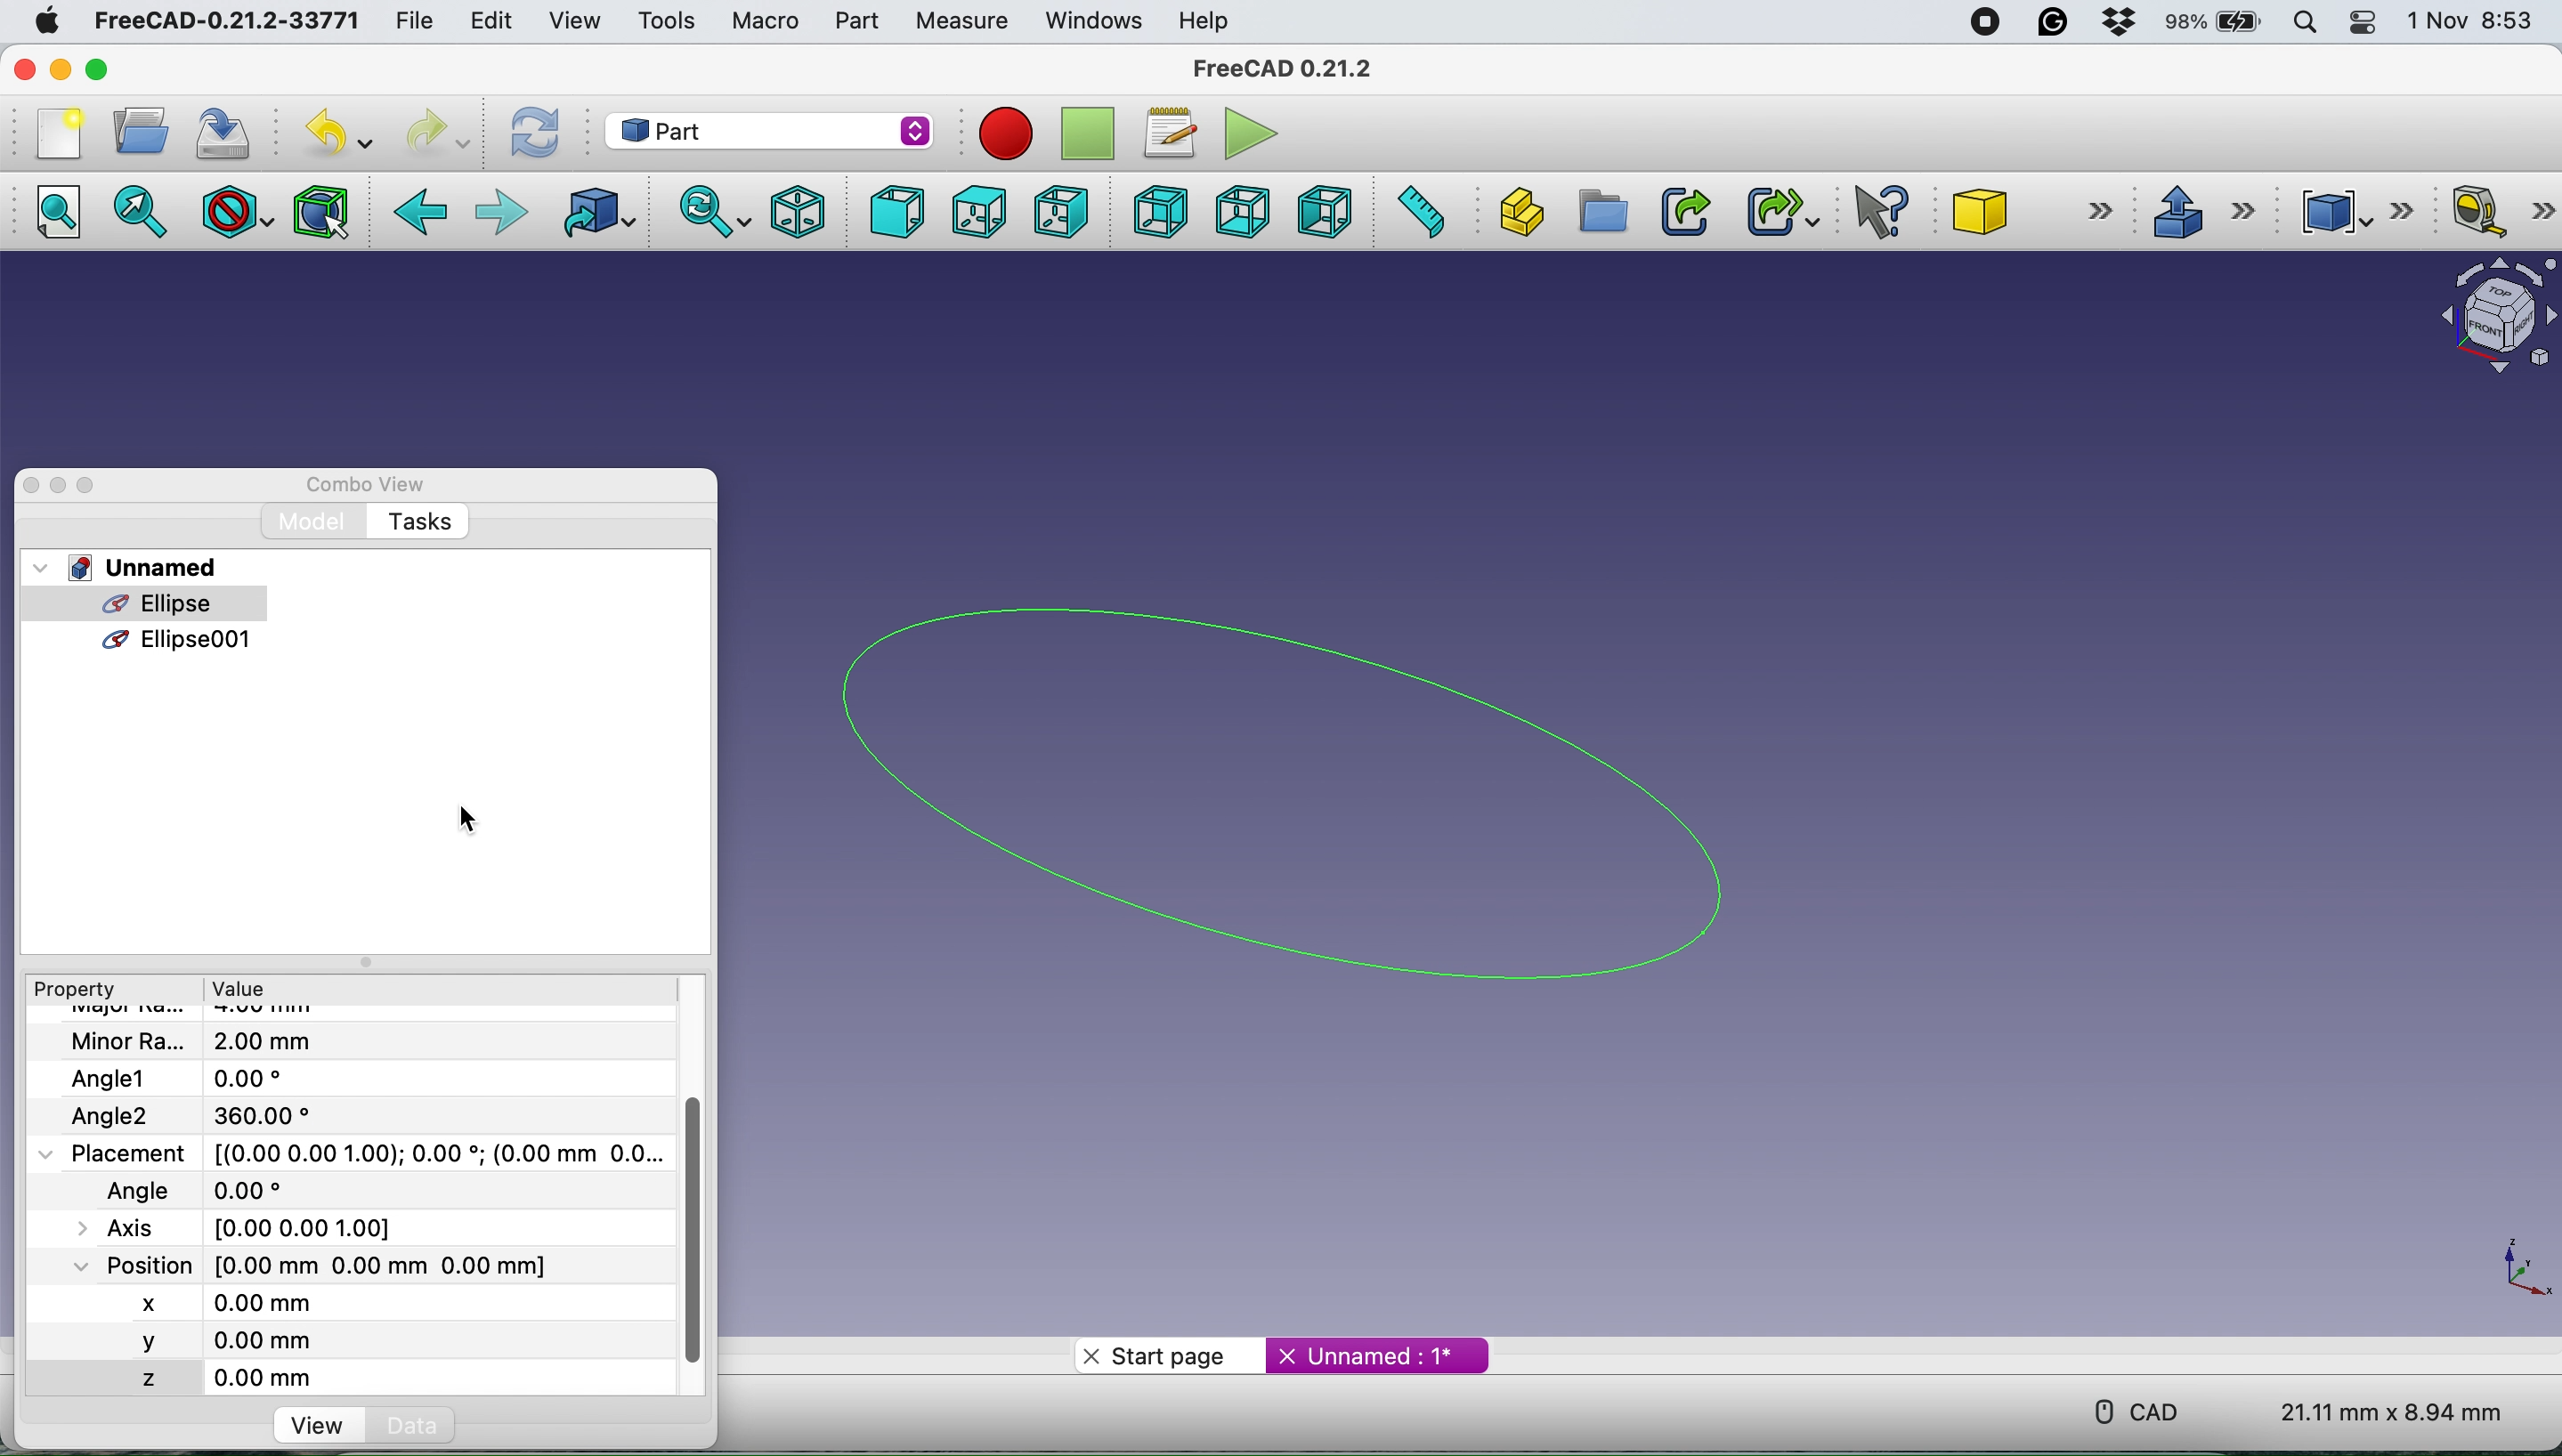 This screenshot has height=1456, width=2562. What do you see at coordinates (337, 129) in the screenshot?
I see `undo` at bounding box center [337, 129].